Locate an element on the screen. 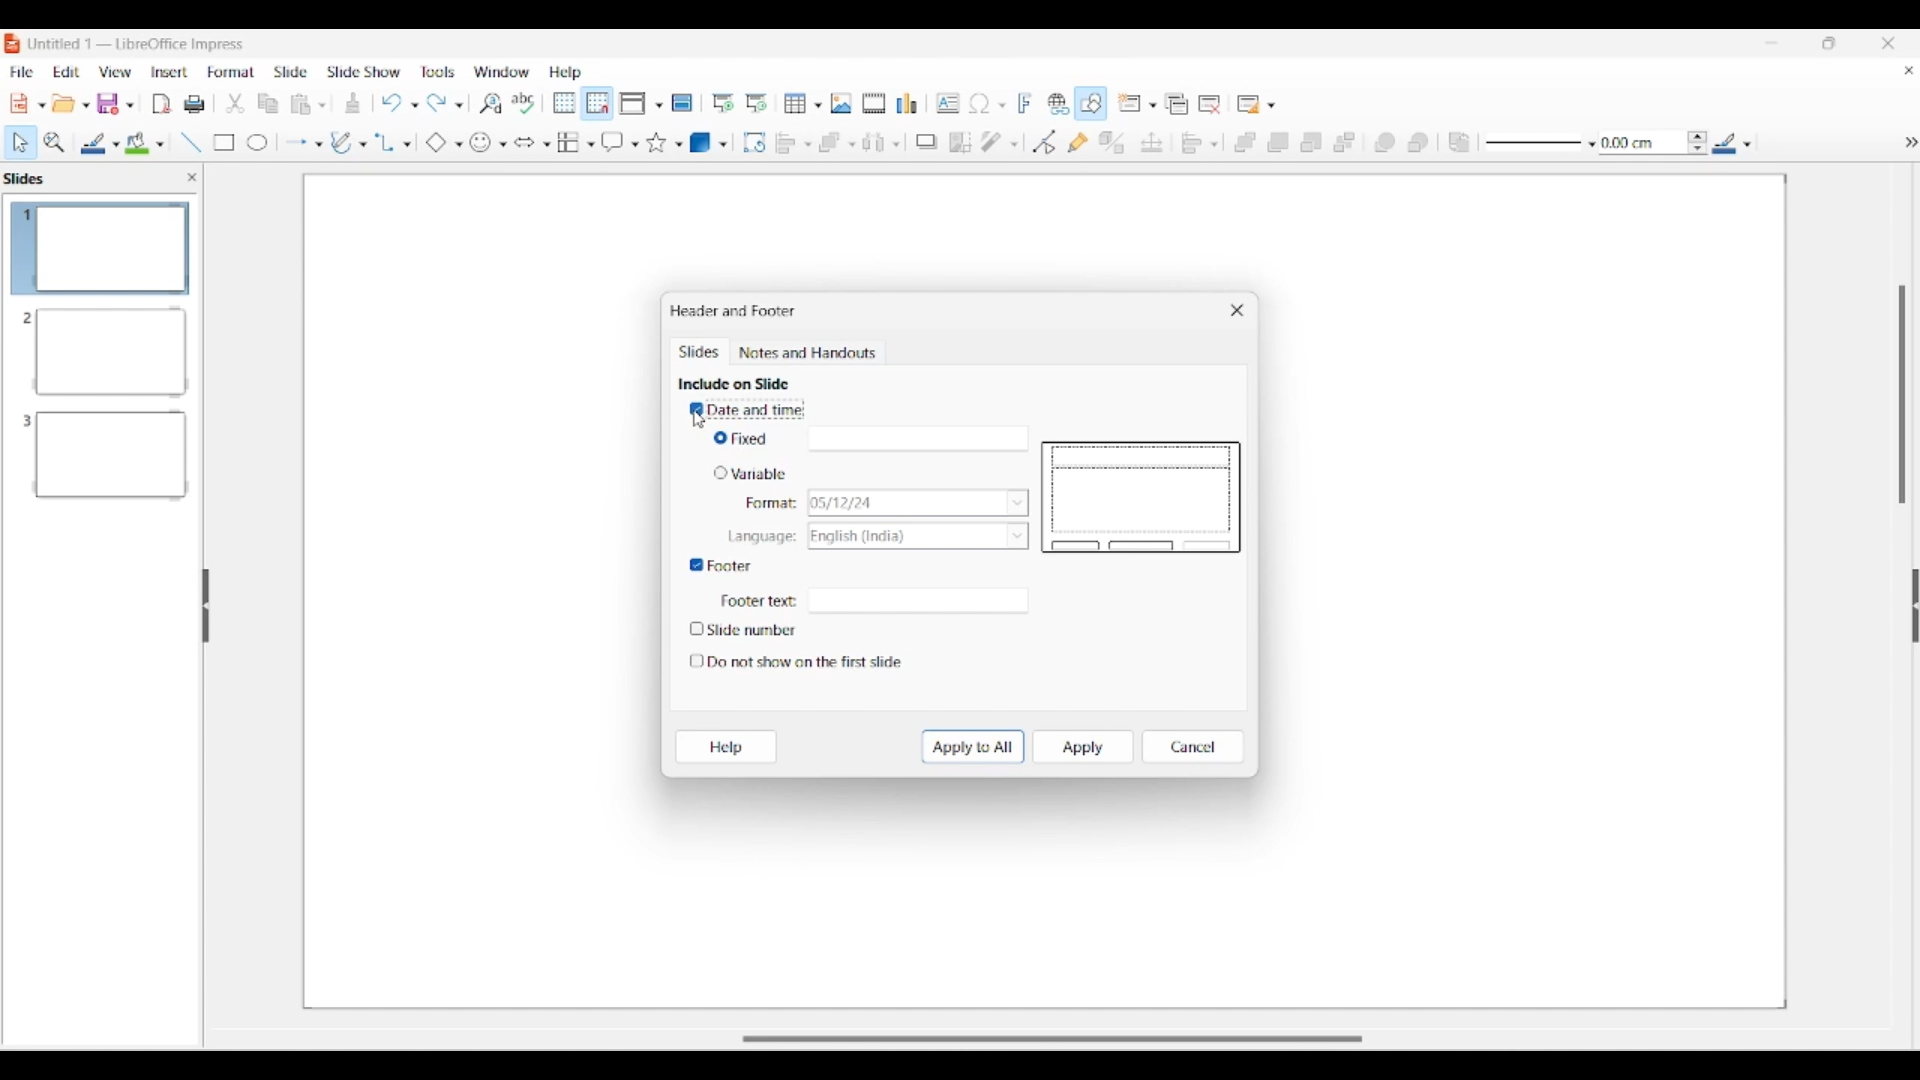 The width and height of the screenshot is (1920, 1080). Position and size is located at coordinates (1152, 142).